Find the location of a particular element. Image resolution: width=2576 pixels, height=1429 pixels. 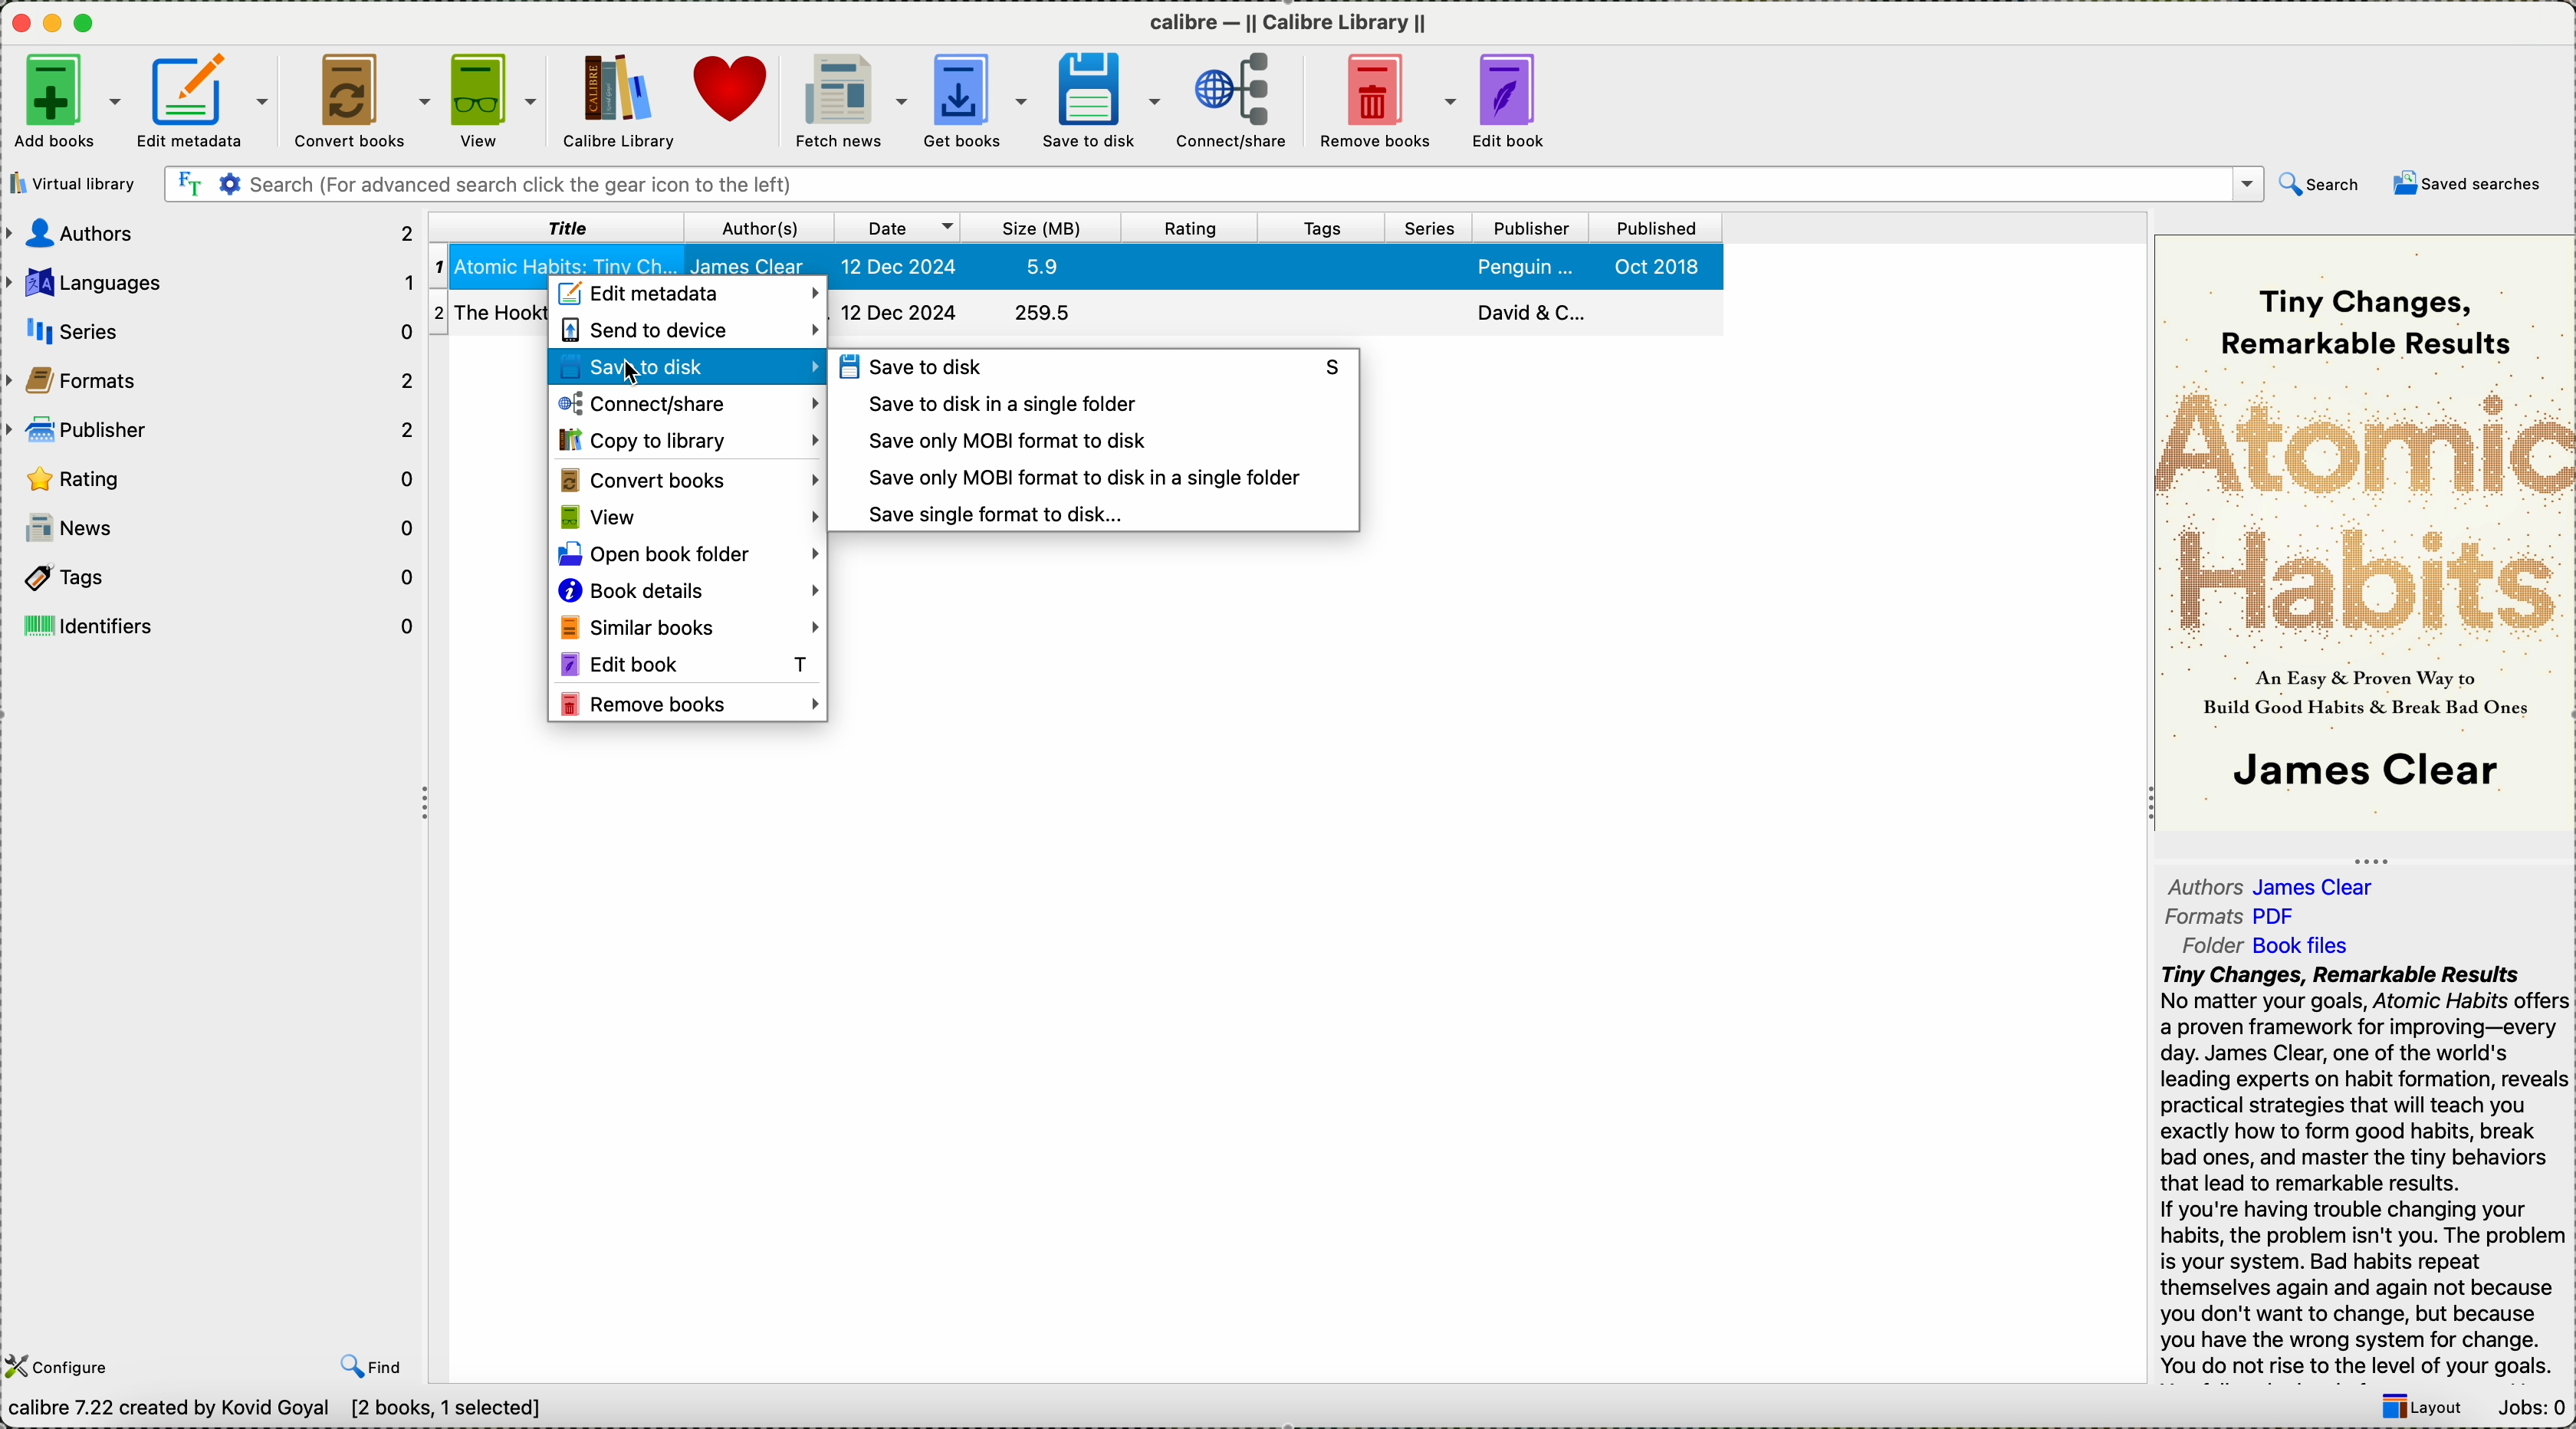

book details is located at coordinates (687, 594).